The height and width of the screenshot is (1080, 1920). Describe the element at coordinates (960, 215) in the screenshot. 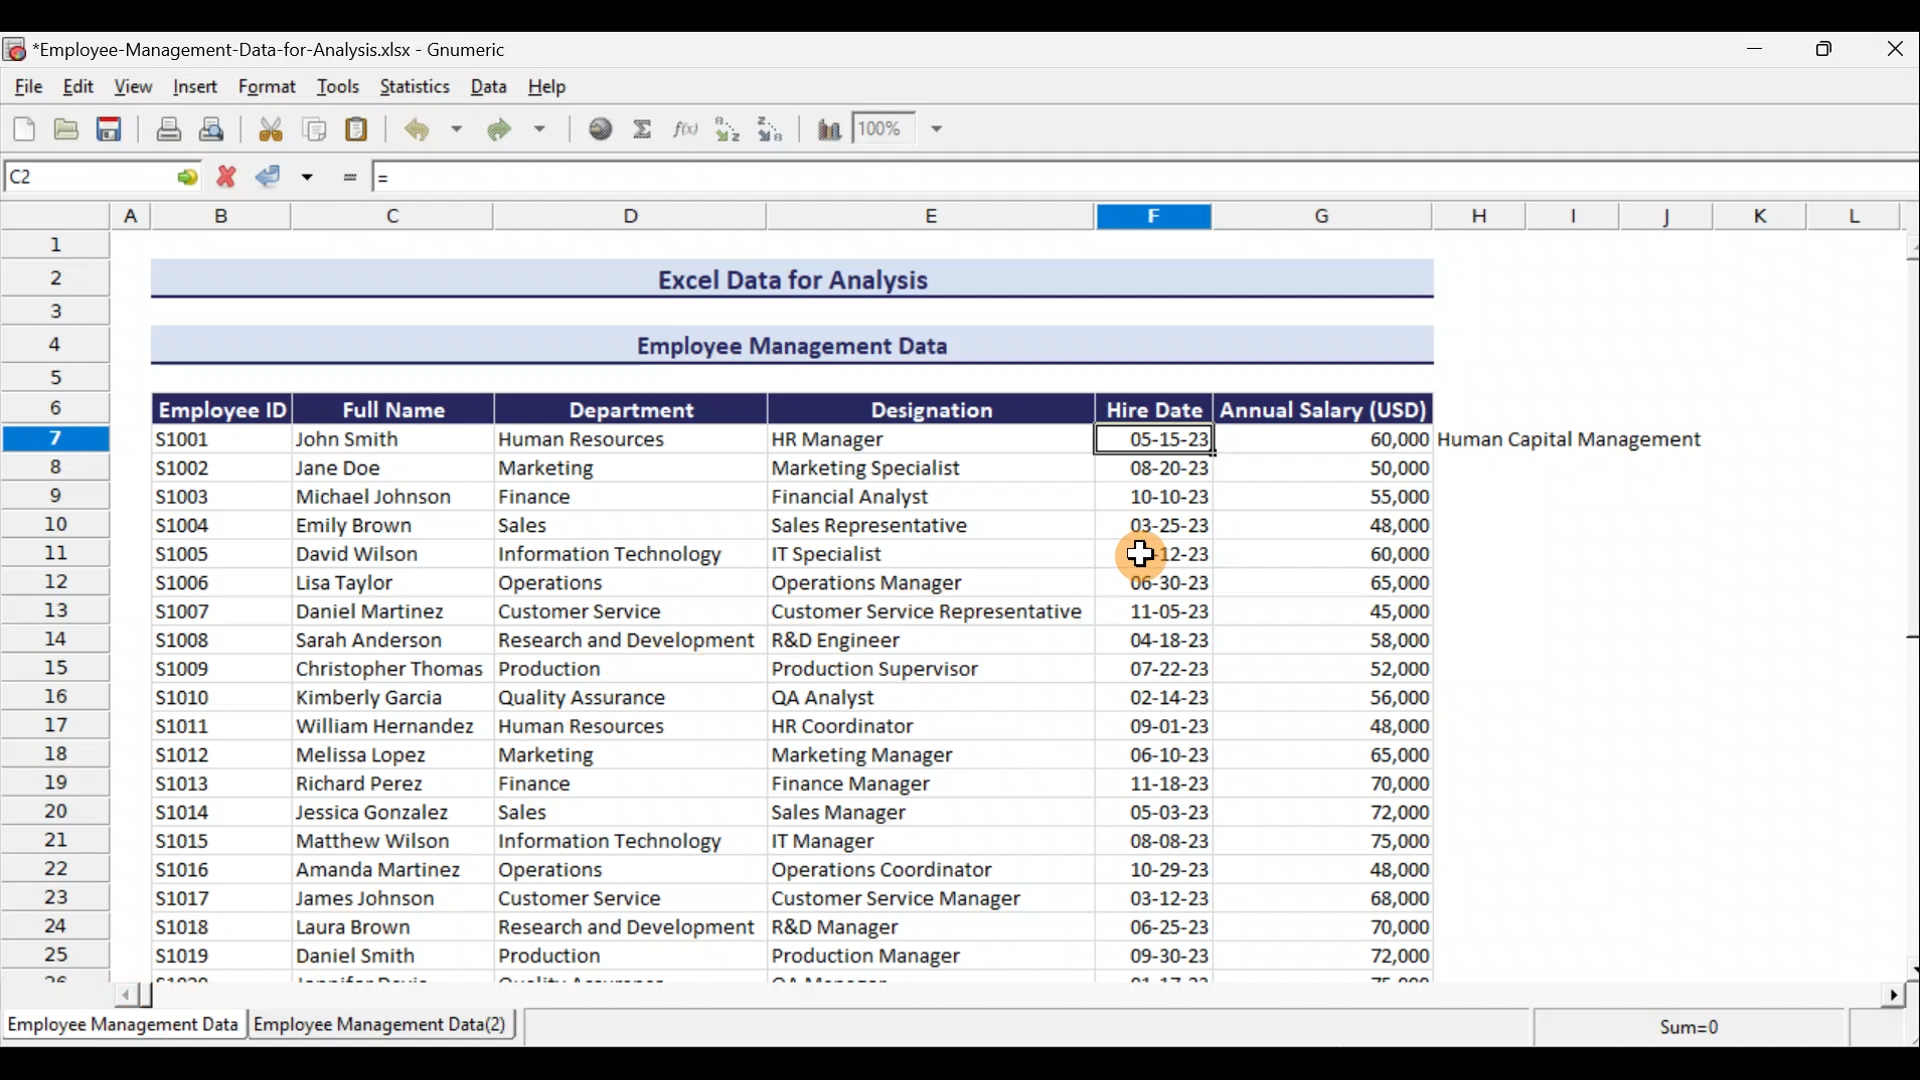

I see `Columns` at that location.